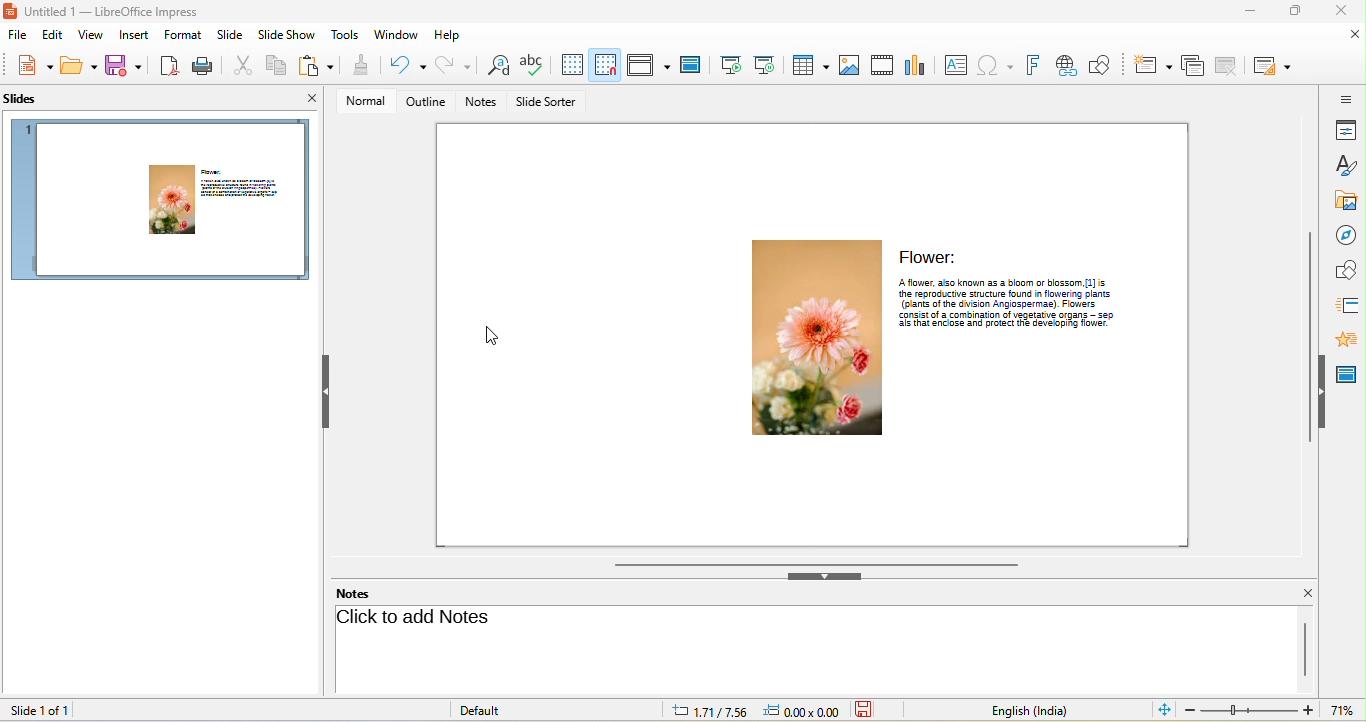 The image size is (1366, 722). What do you see at coordinates (997, 63) in the screenshot?
I see `special character` at bounding box center [997, 63].